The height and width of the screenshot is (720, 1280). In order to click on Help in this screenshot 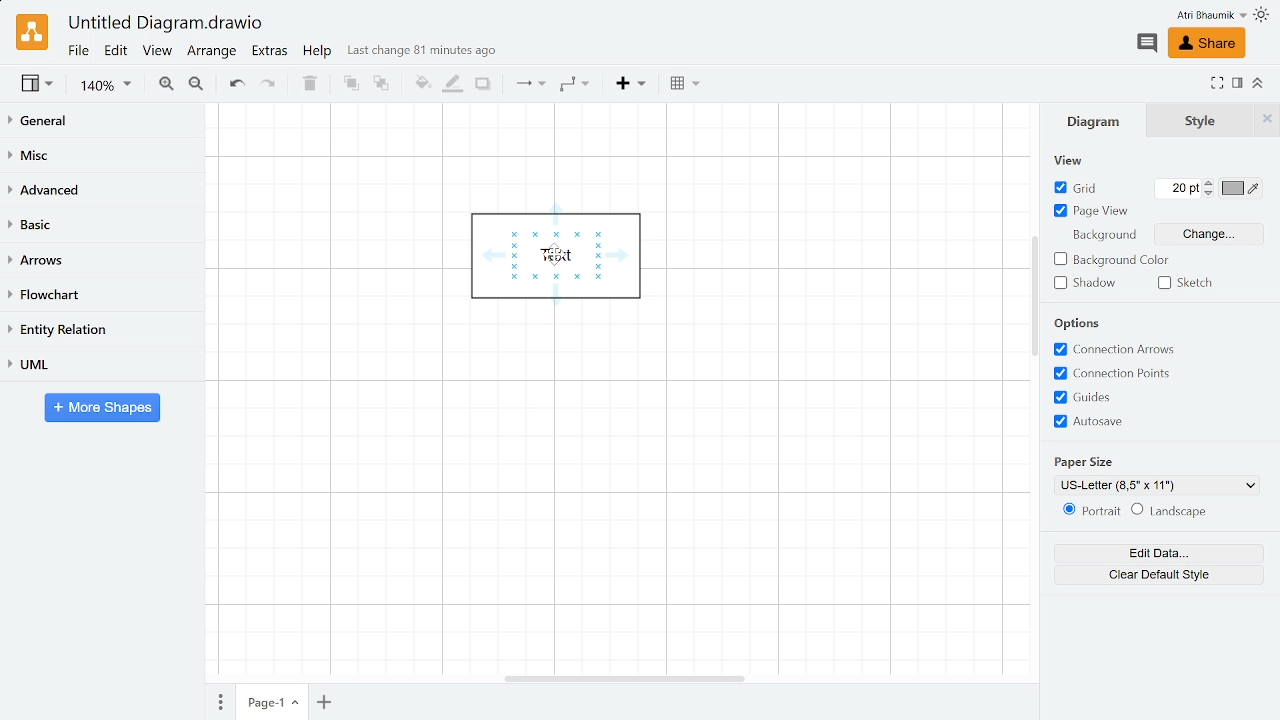, I will do `click(319, 54)`.